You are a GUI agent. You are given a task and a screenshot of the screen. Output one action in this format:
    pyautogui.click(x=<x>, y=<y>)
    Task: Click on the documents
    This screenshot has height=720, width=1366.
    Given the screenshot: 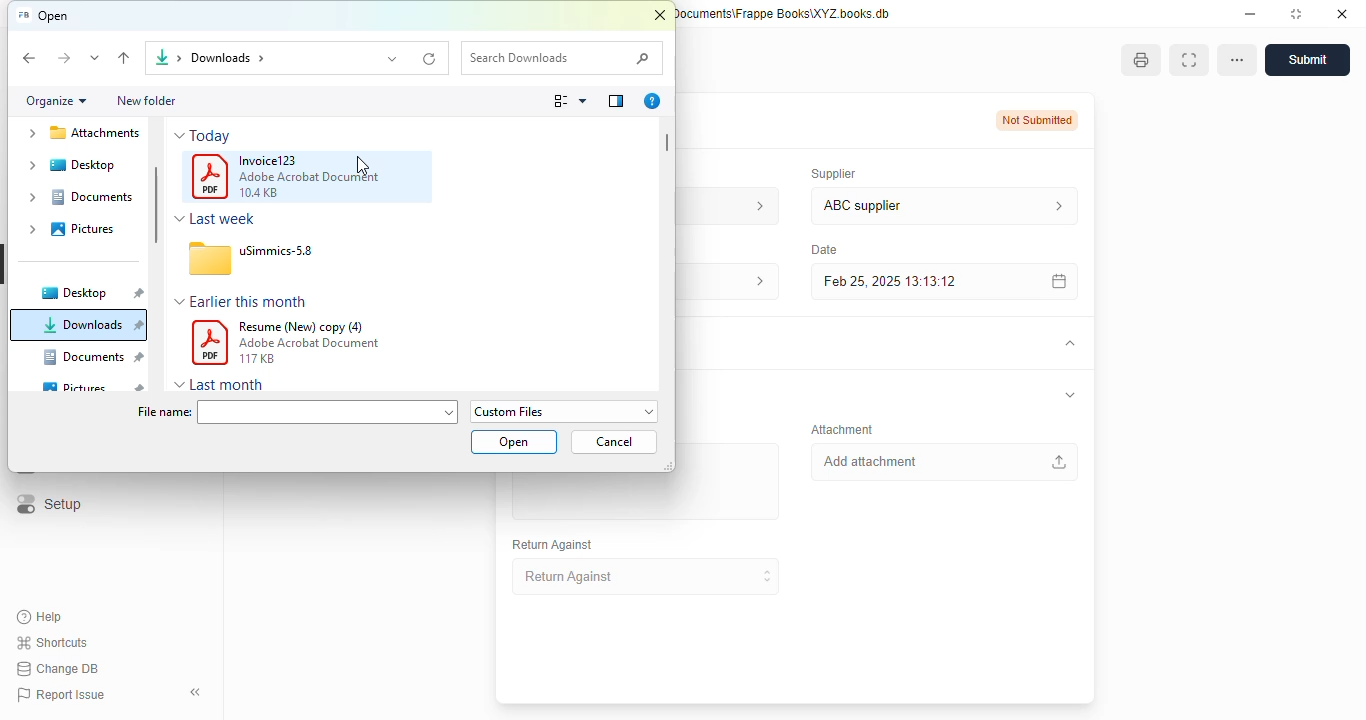 What is the action you would take?
    pyautogui.click(x=77, y=197)
    